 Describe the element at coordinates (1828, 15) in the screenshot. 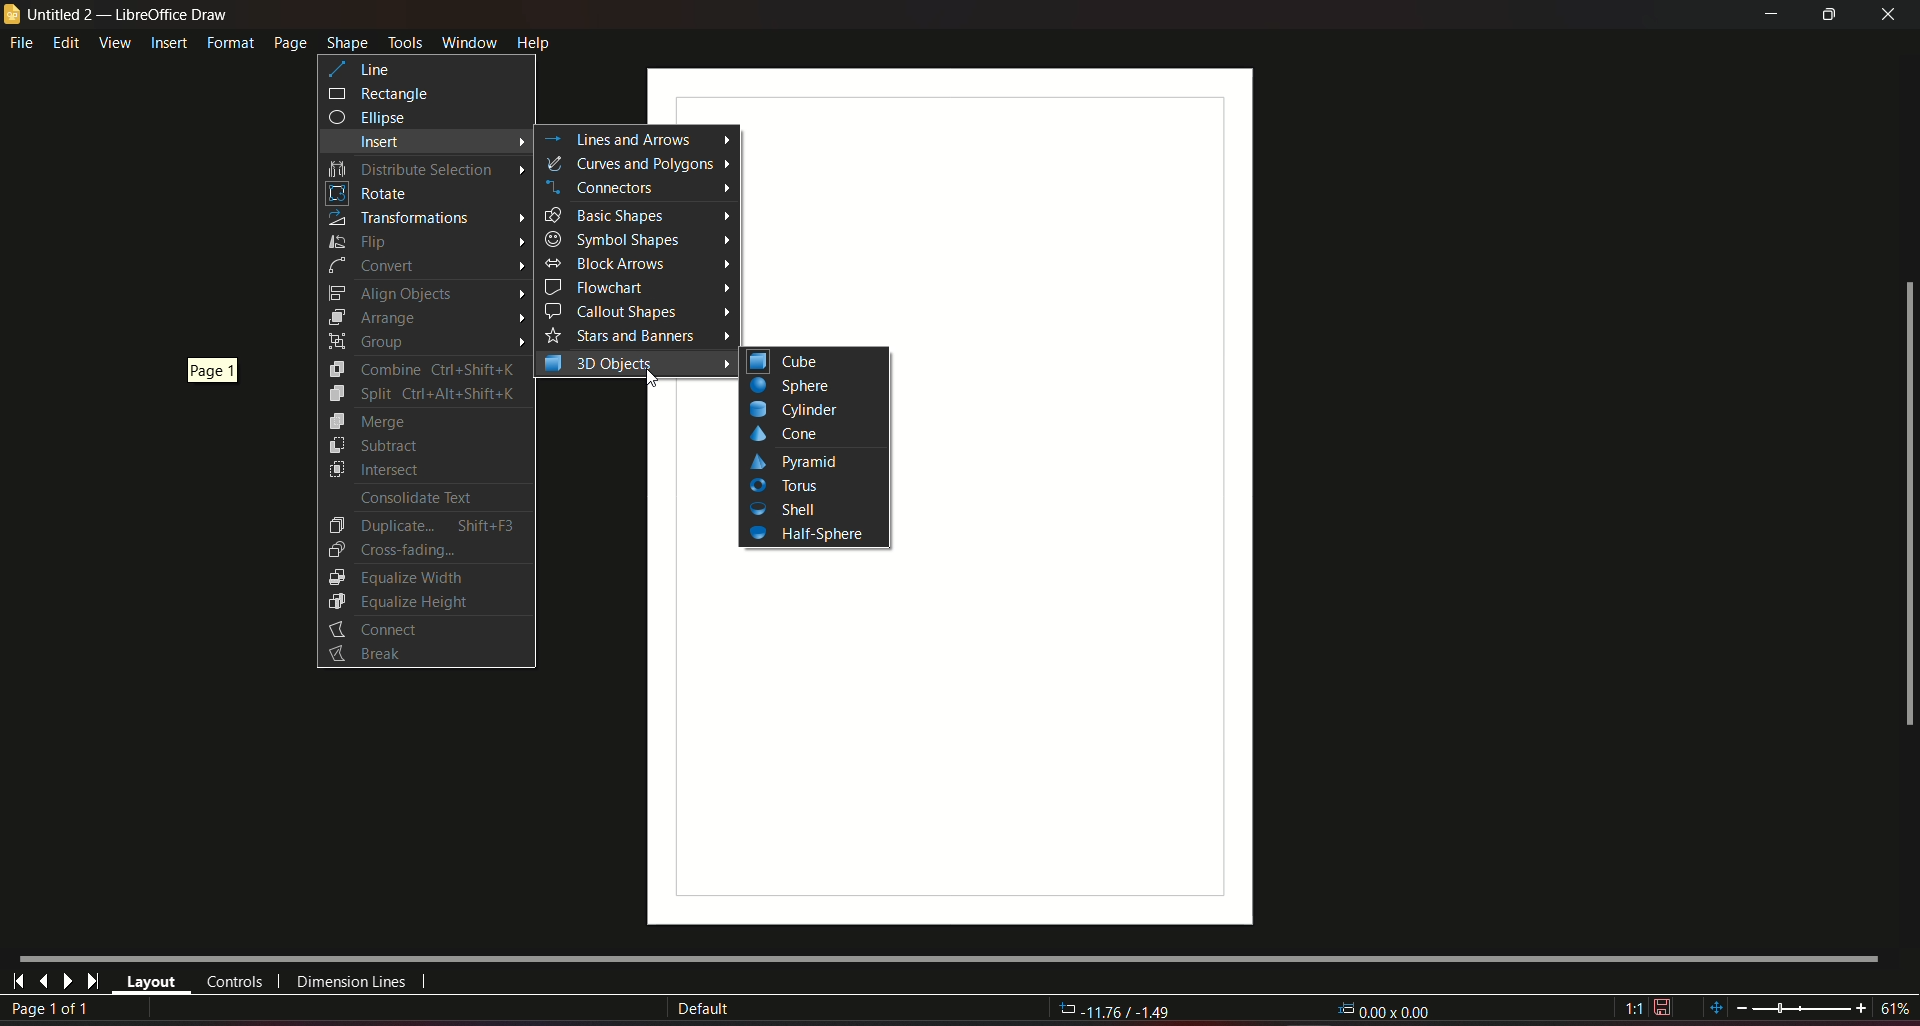

I see `minimize/maximize` at that location.